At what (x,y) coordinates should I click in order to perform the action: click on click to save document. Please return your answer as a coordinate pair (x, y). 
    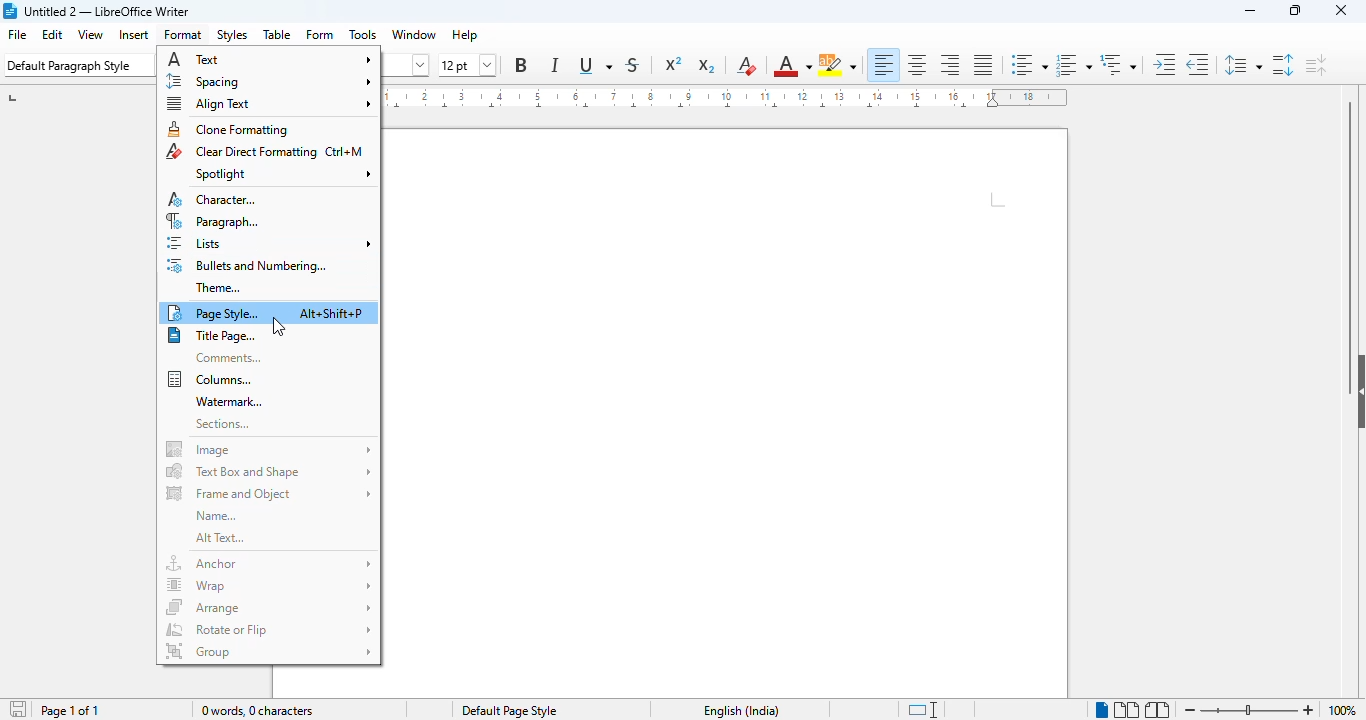
    Looking at the image, I should click on (20, 709).